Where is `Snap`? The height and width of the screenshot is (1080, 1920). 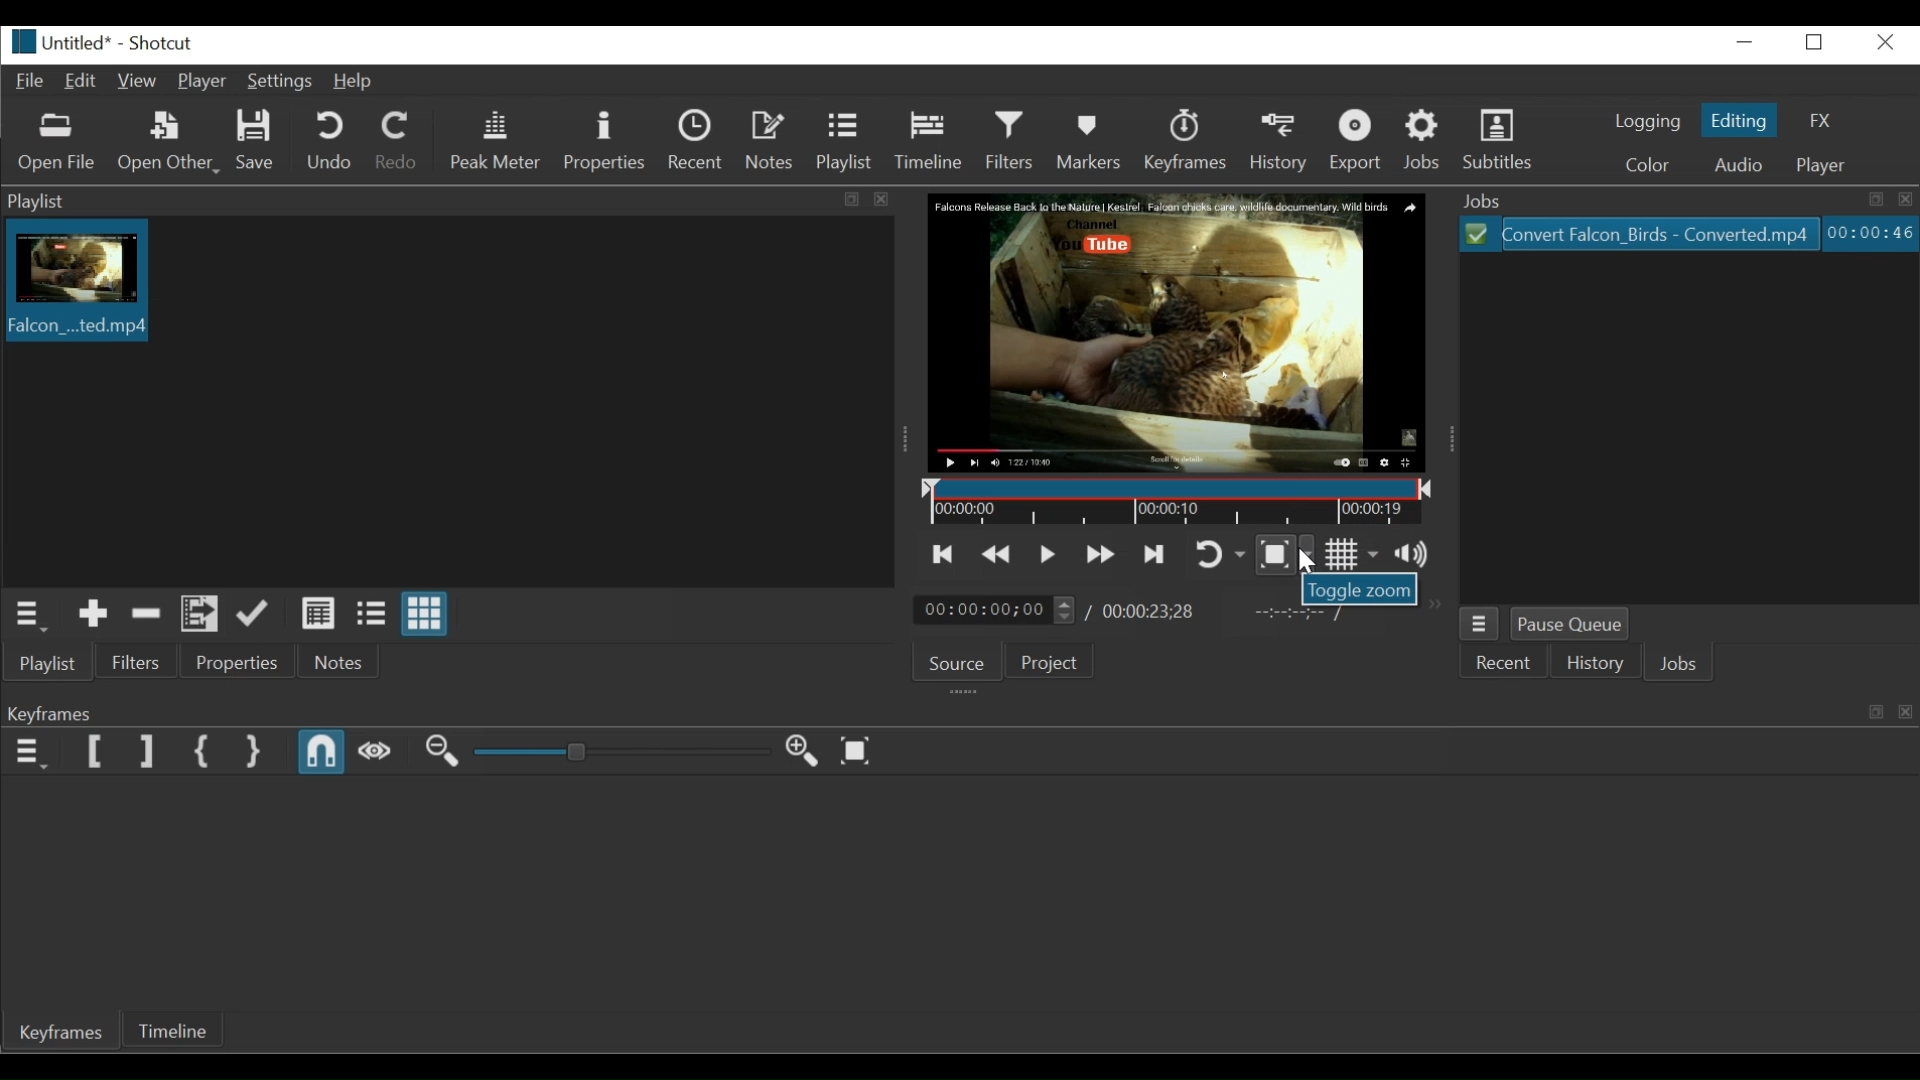
Snap is located at coordinates (322, 752).